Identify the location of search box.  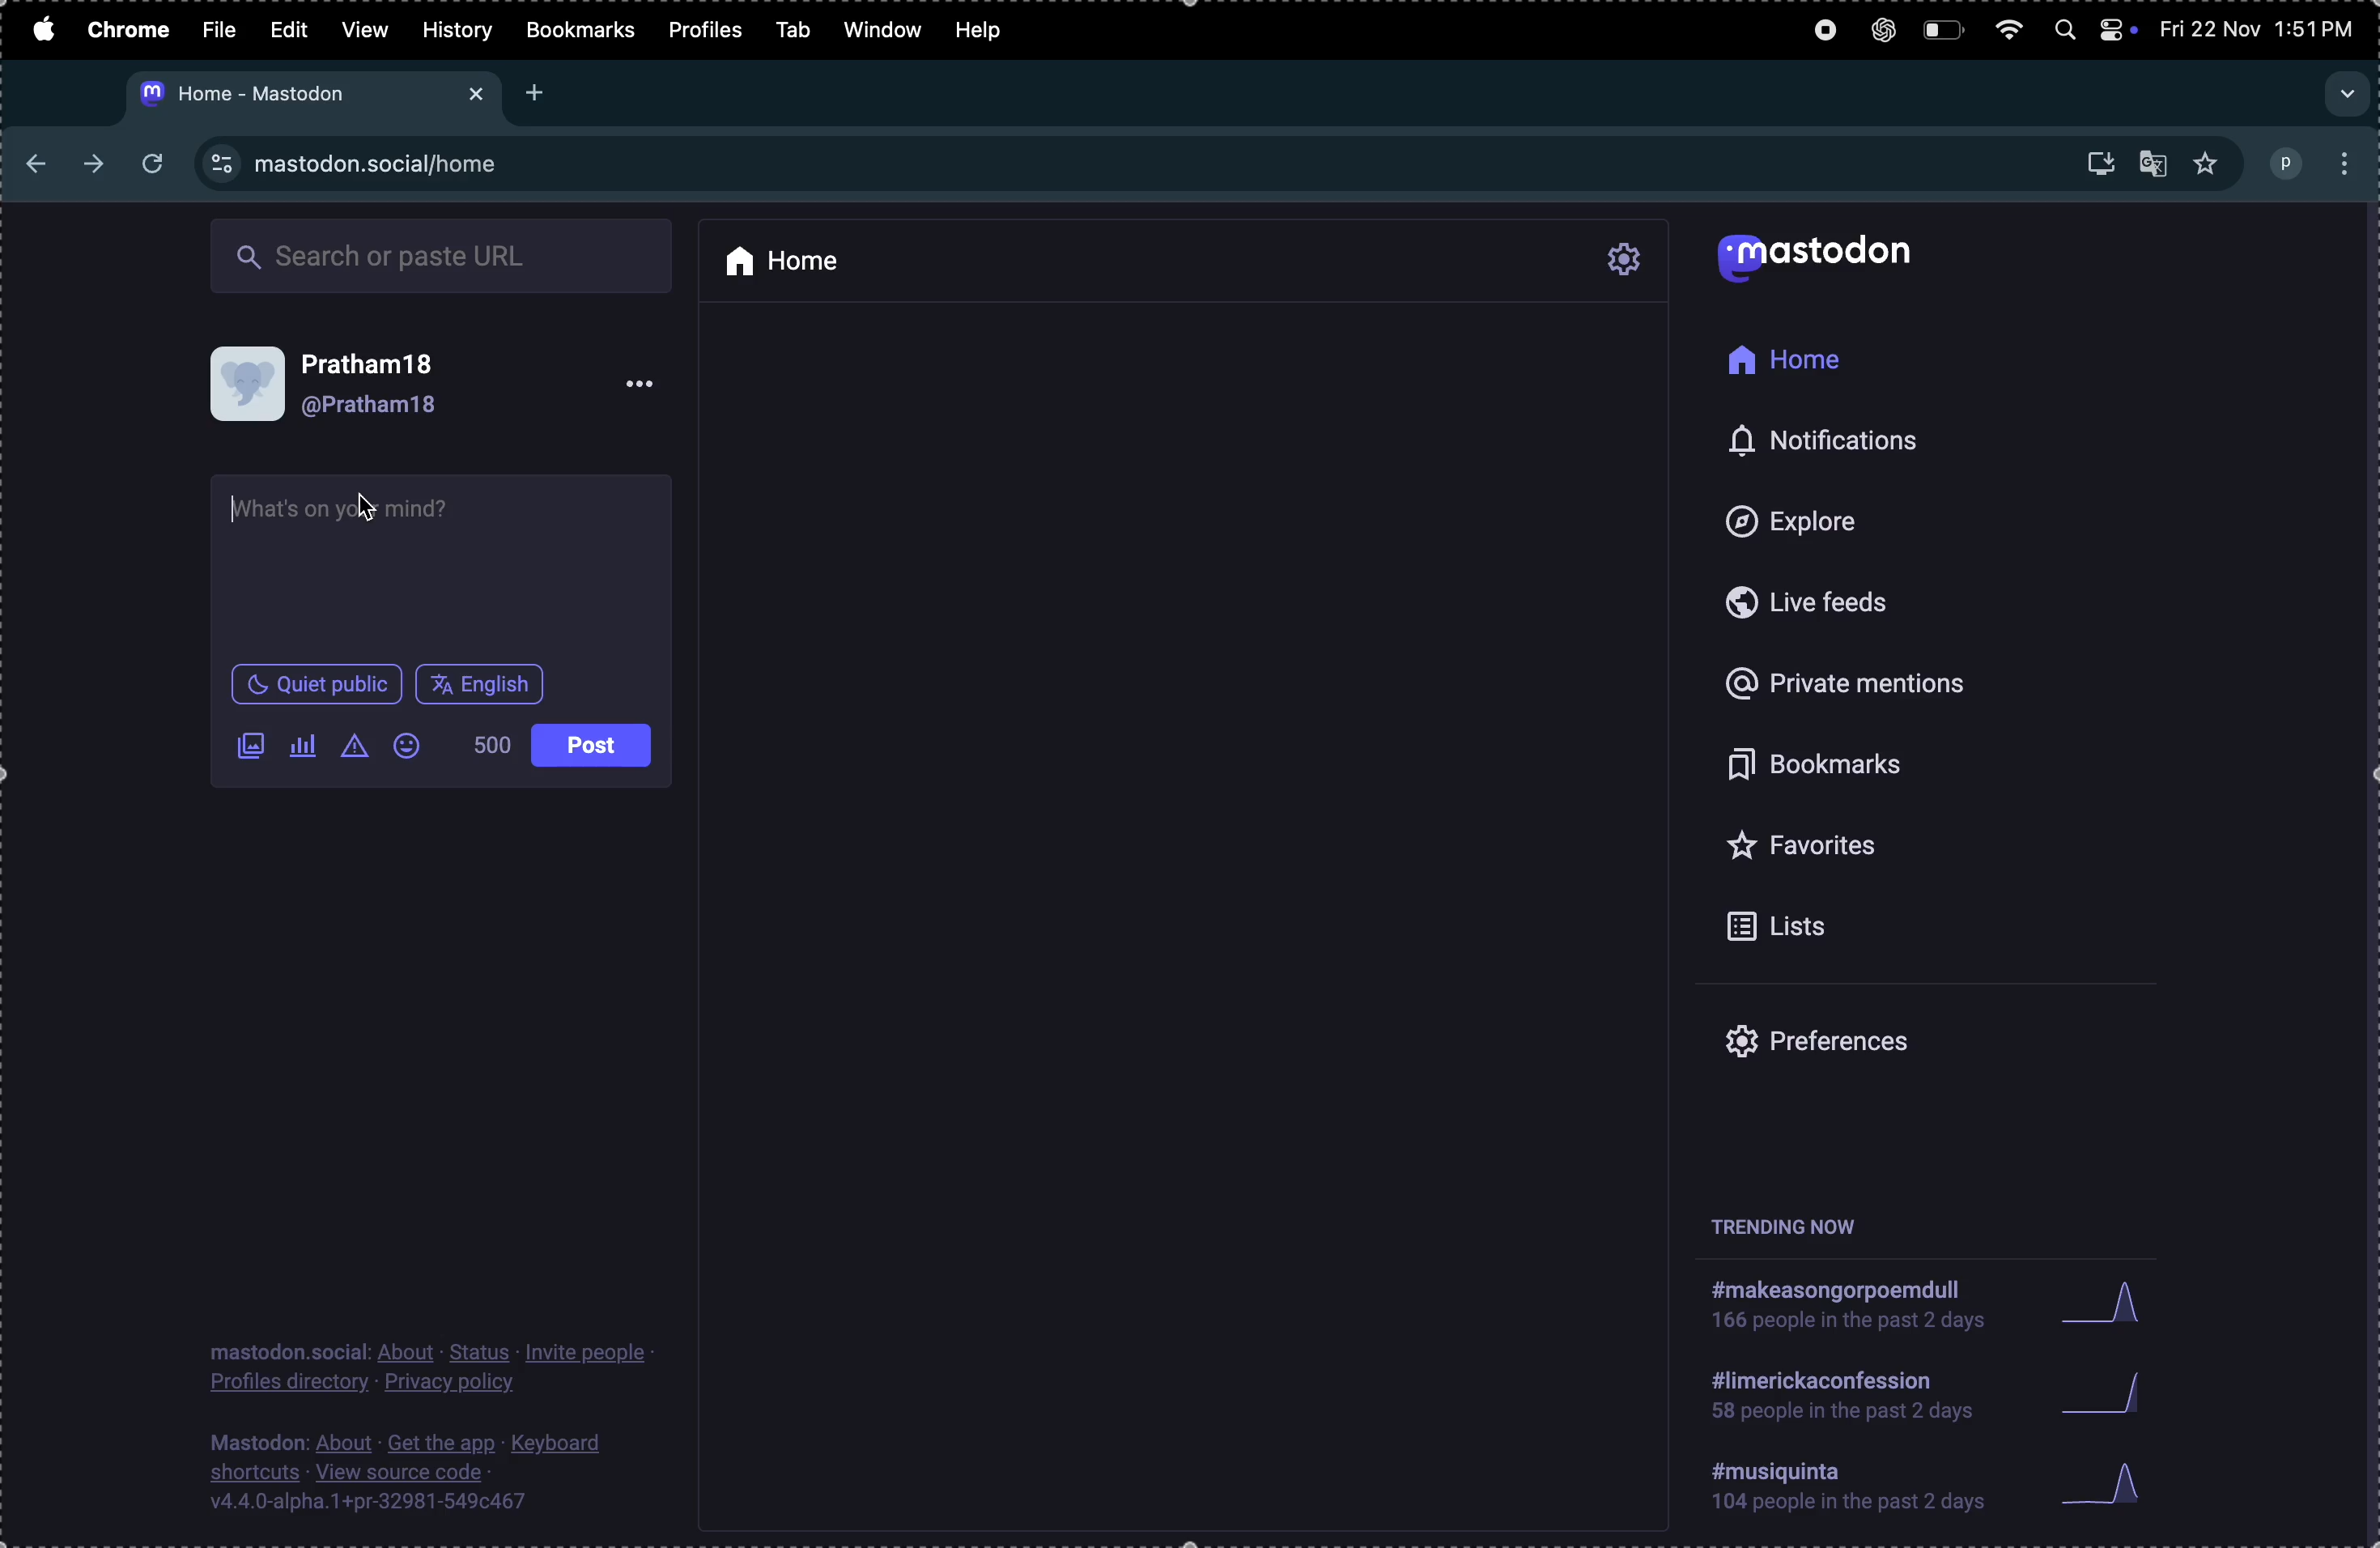
(436, 252).